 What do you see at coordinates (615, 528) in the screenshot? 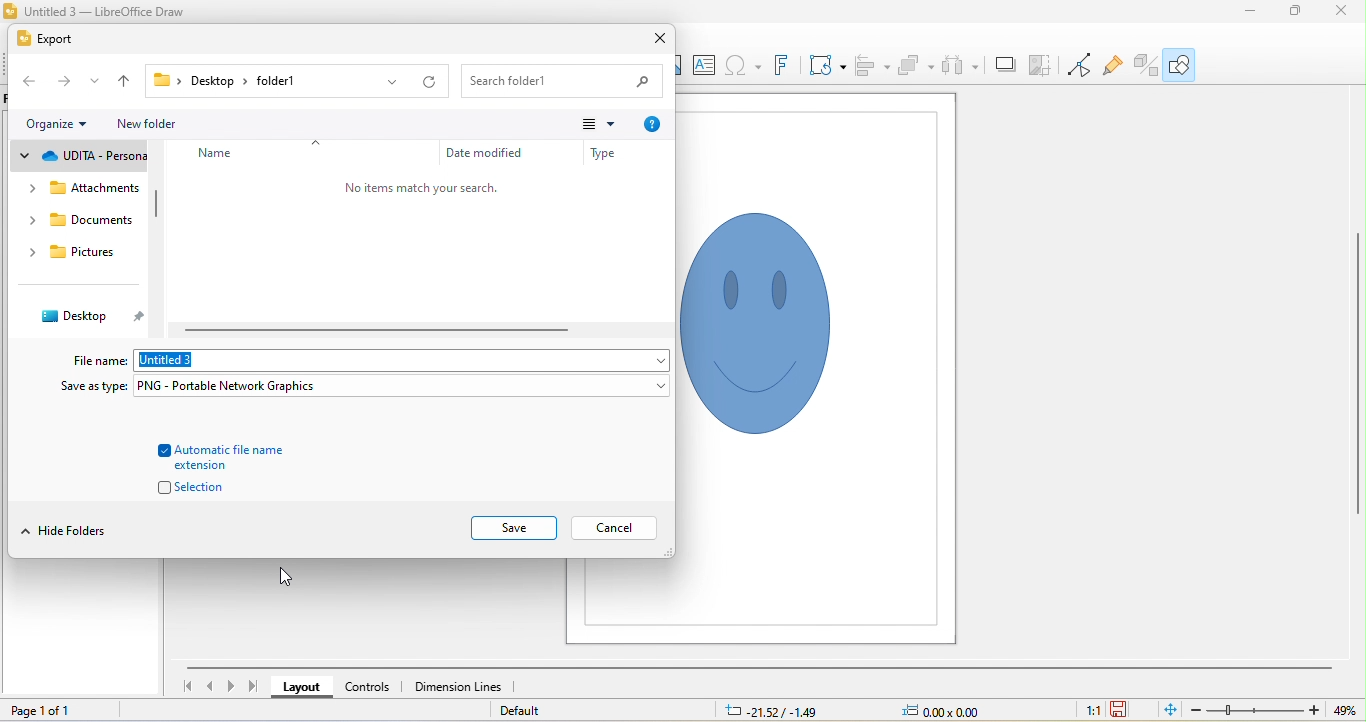
I see `cancel` at bounding box center [615, 528].